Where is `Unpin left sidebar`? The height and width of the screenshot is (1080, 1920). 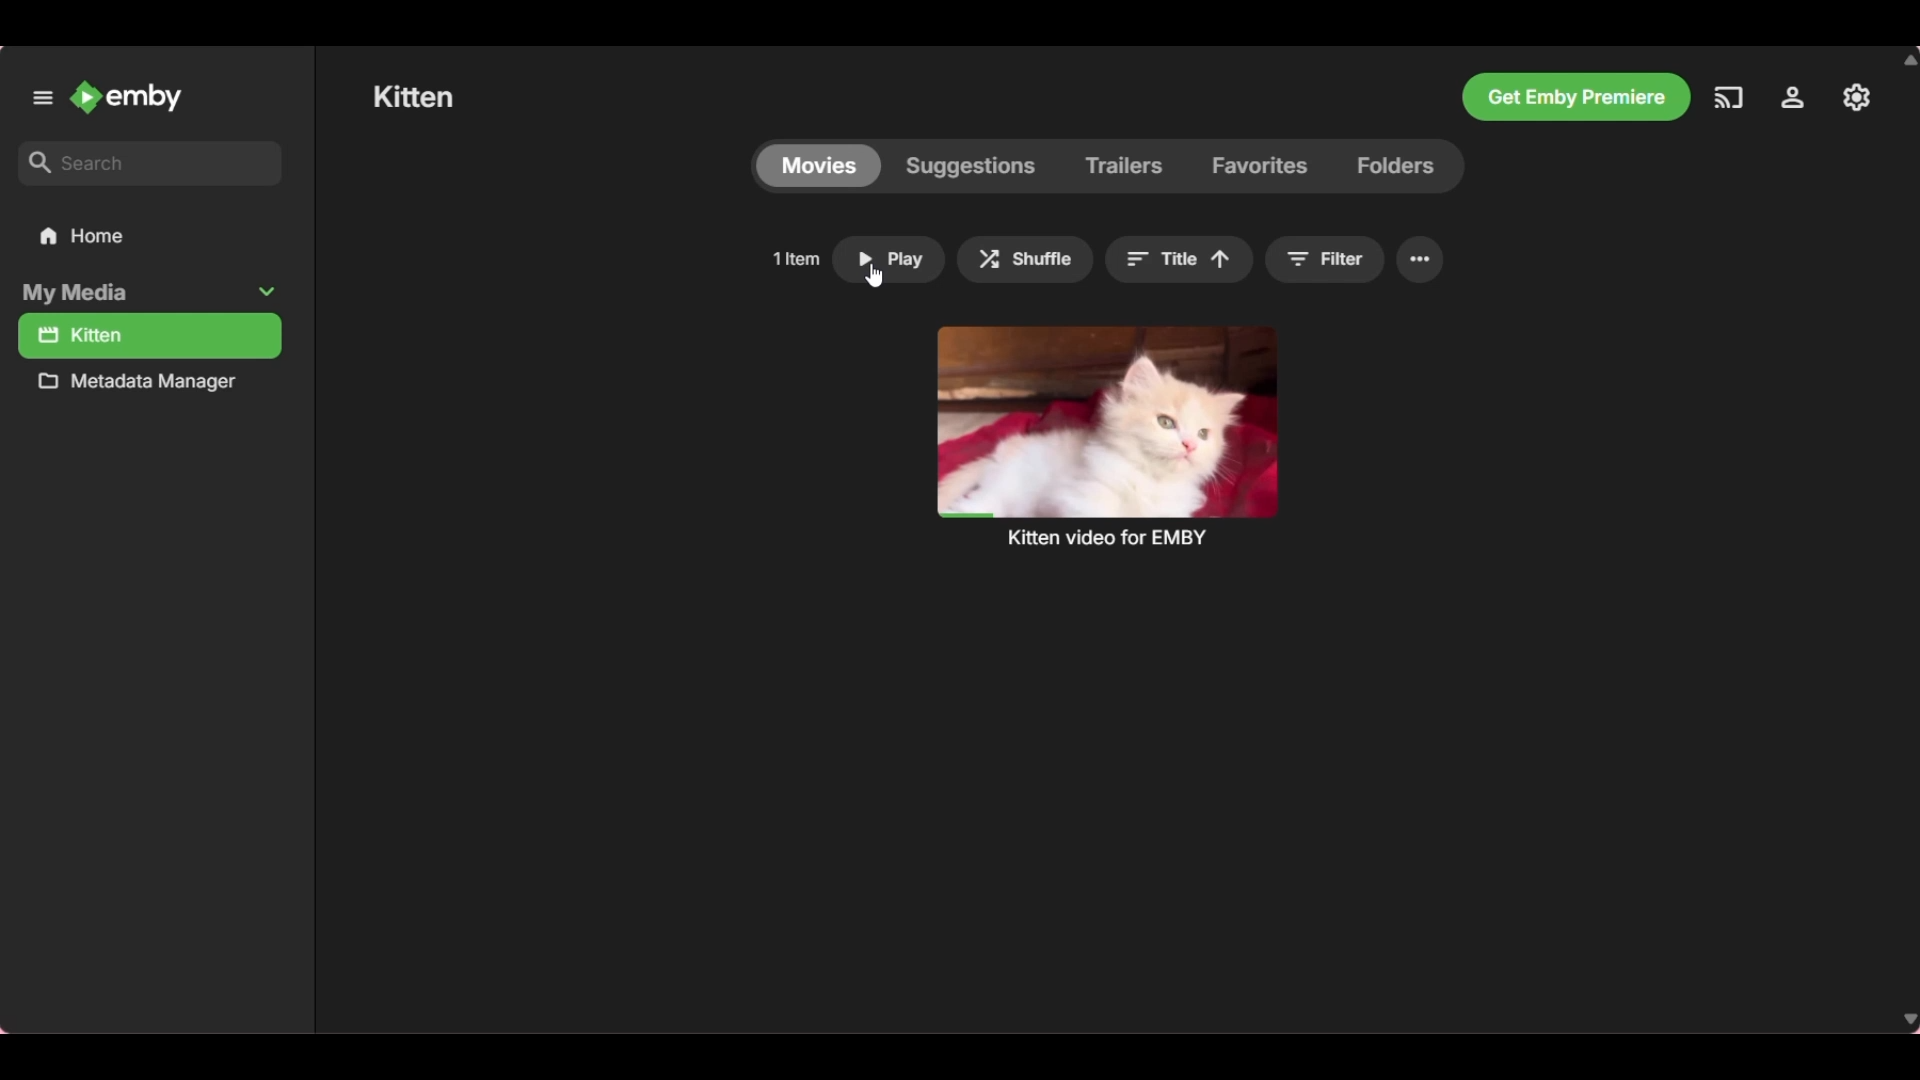
Unpin left sidebar is located at coordinates (42, 98).